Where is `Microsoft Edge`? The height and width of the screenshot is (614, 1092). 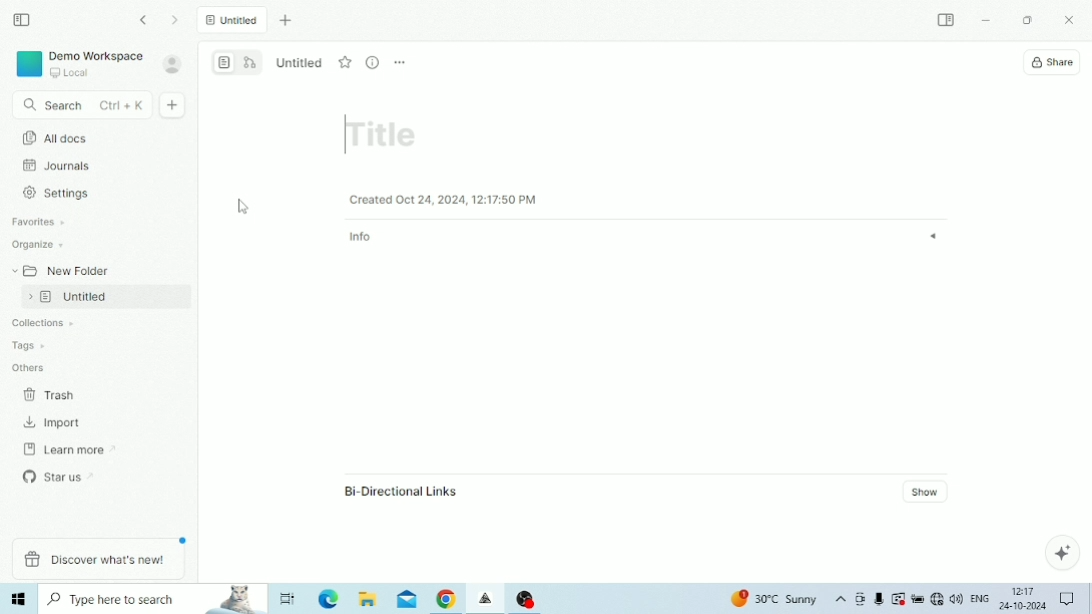
Microsoft Edge is located at coordinates (330, 599).